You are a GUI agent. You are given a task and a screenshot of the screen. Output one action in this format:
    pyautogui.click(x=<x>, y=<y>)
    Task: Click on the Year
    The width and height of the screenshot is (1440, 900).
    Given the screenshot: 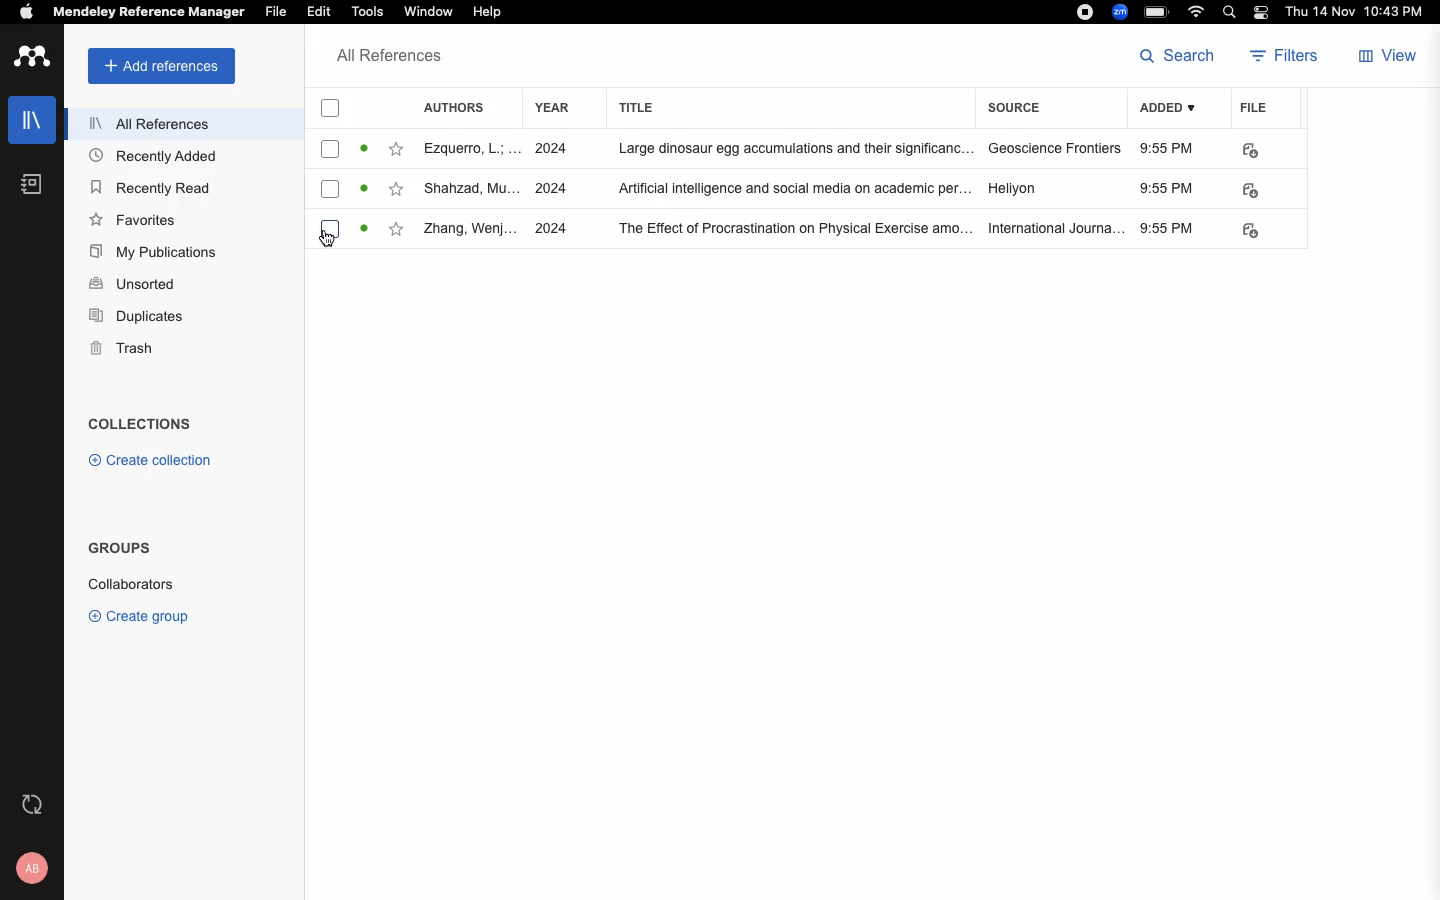 What is the action you would take?
    pyautogui.click(x=552, y=108)
    